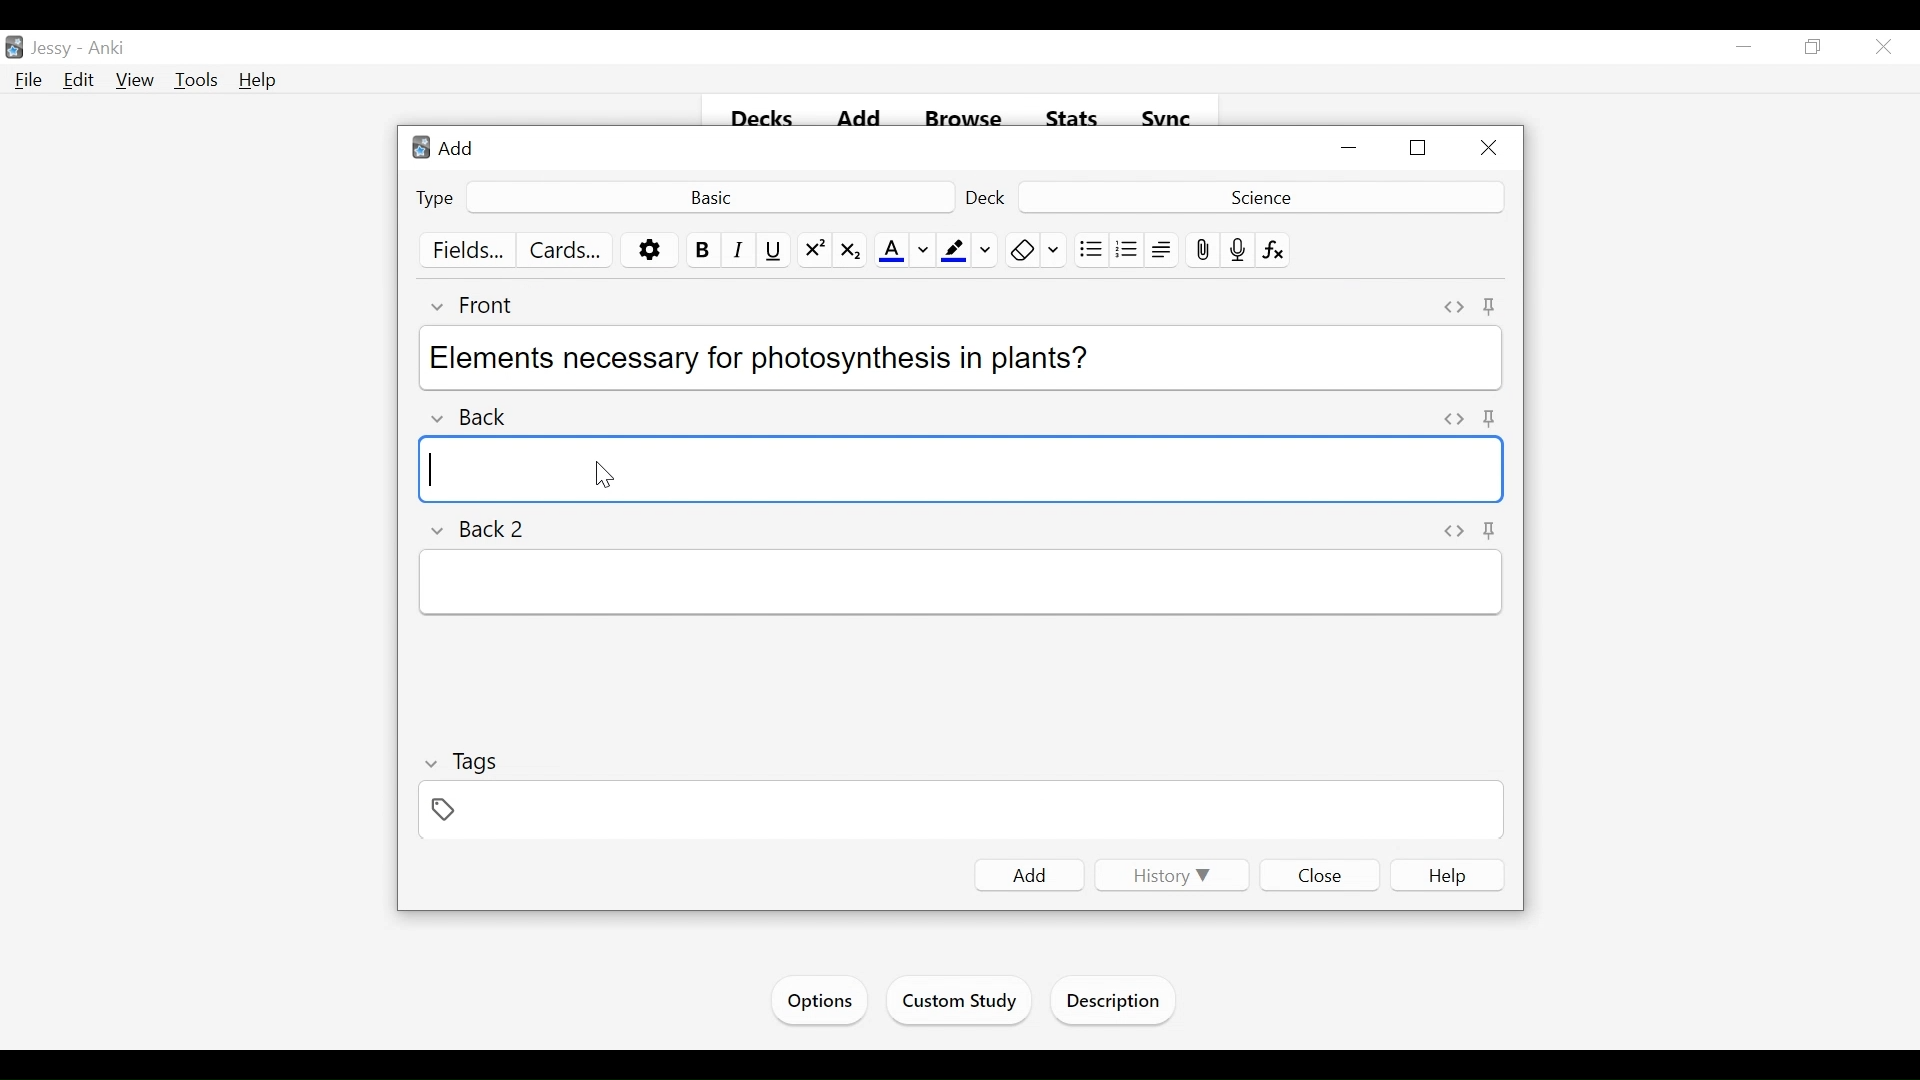  Describe the element at coordinates (1055, 250) in the screenshot. I see `Change color` at that location.